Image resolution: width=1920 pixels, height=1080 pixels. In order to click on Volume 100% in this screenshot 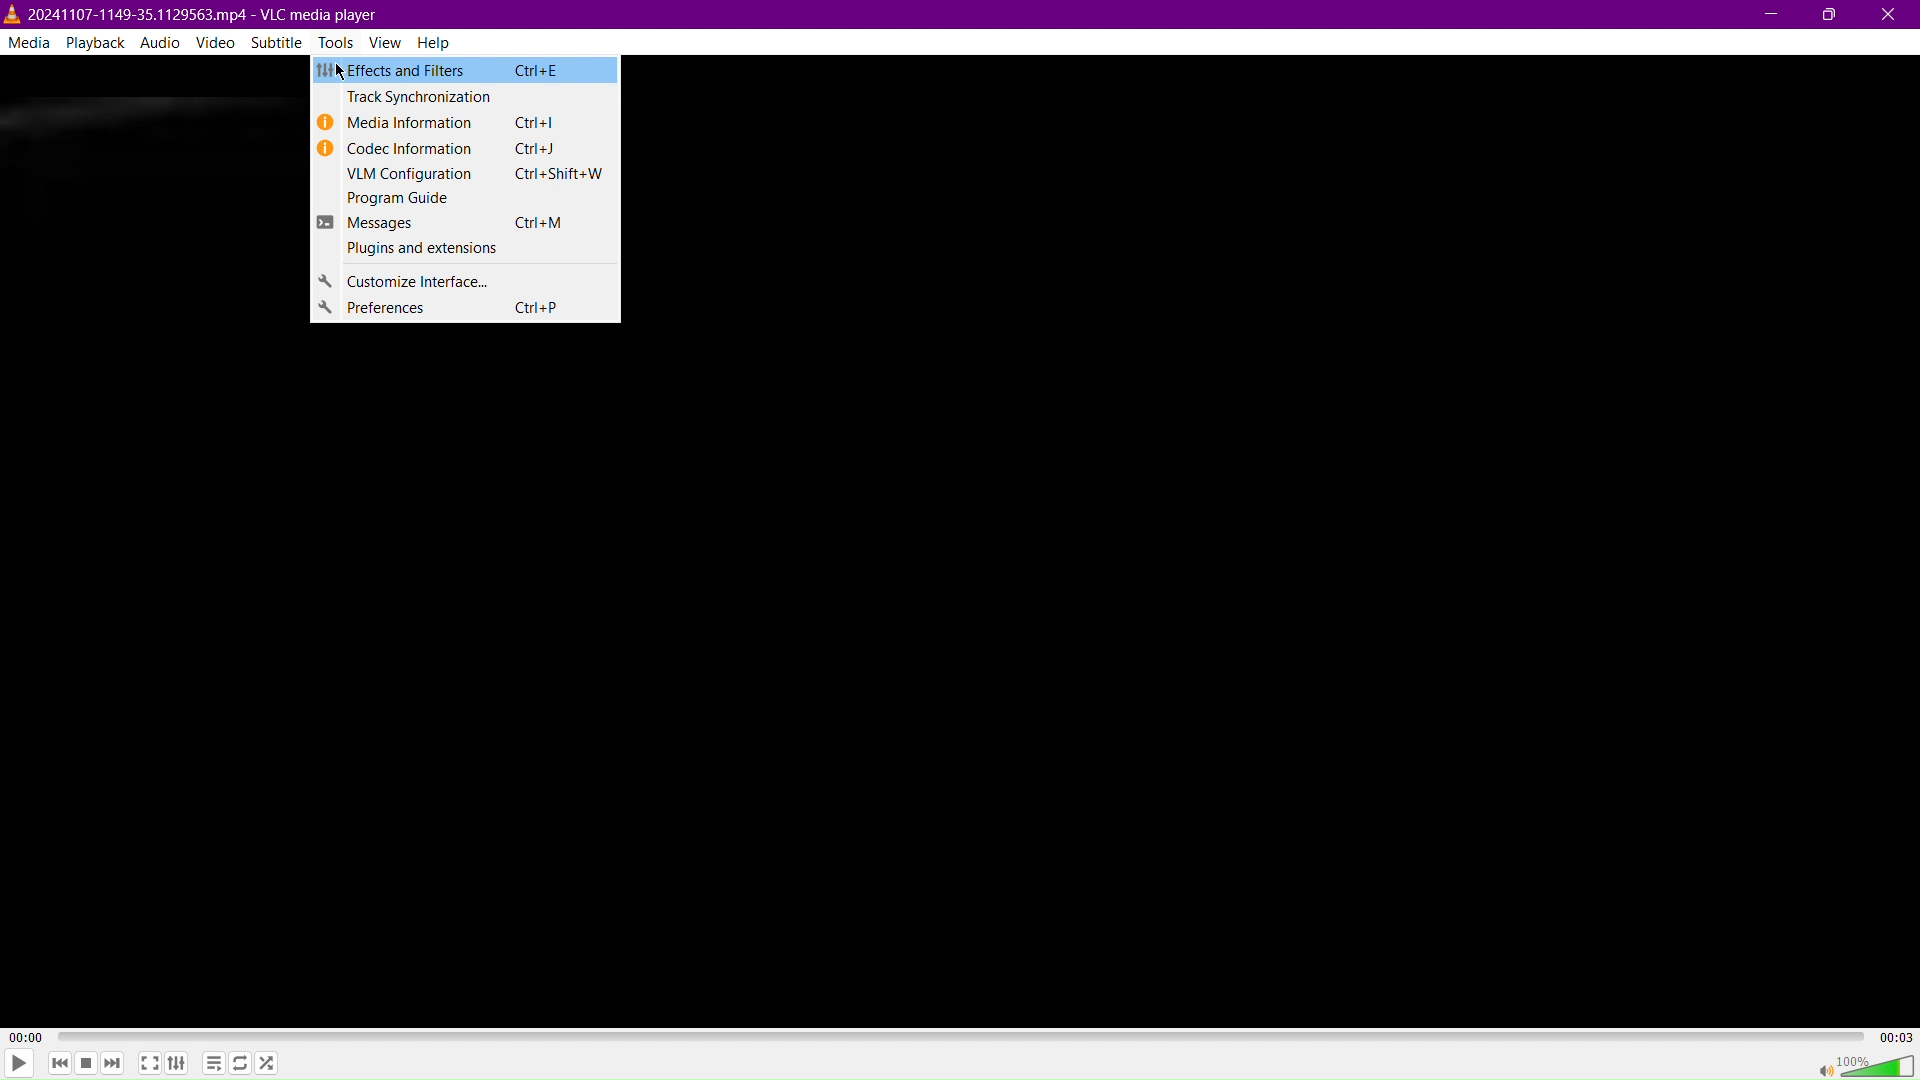, I will do `click(1864, 1065)`.